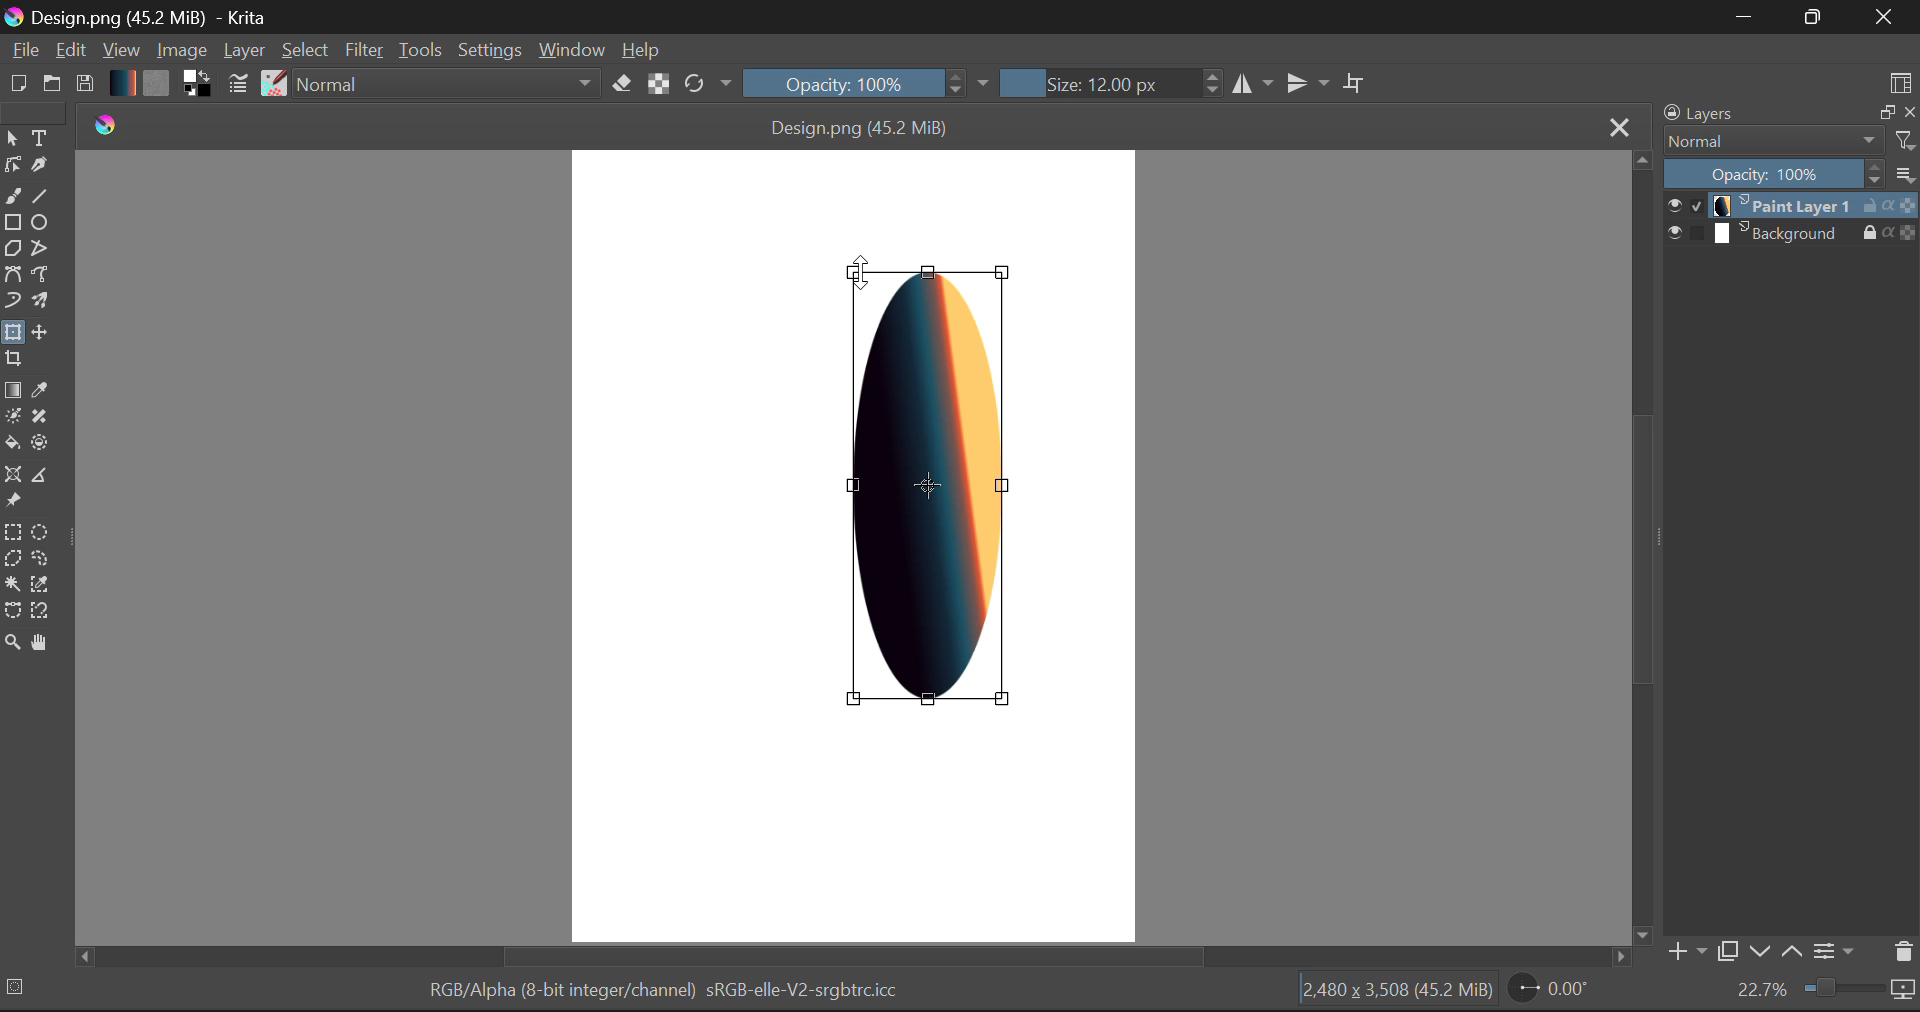  Describe the element at coordinates (1303, 82) in the screenshot. I see `Horizontal Mirror Flip` at that location.